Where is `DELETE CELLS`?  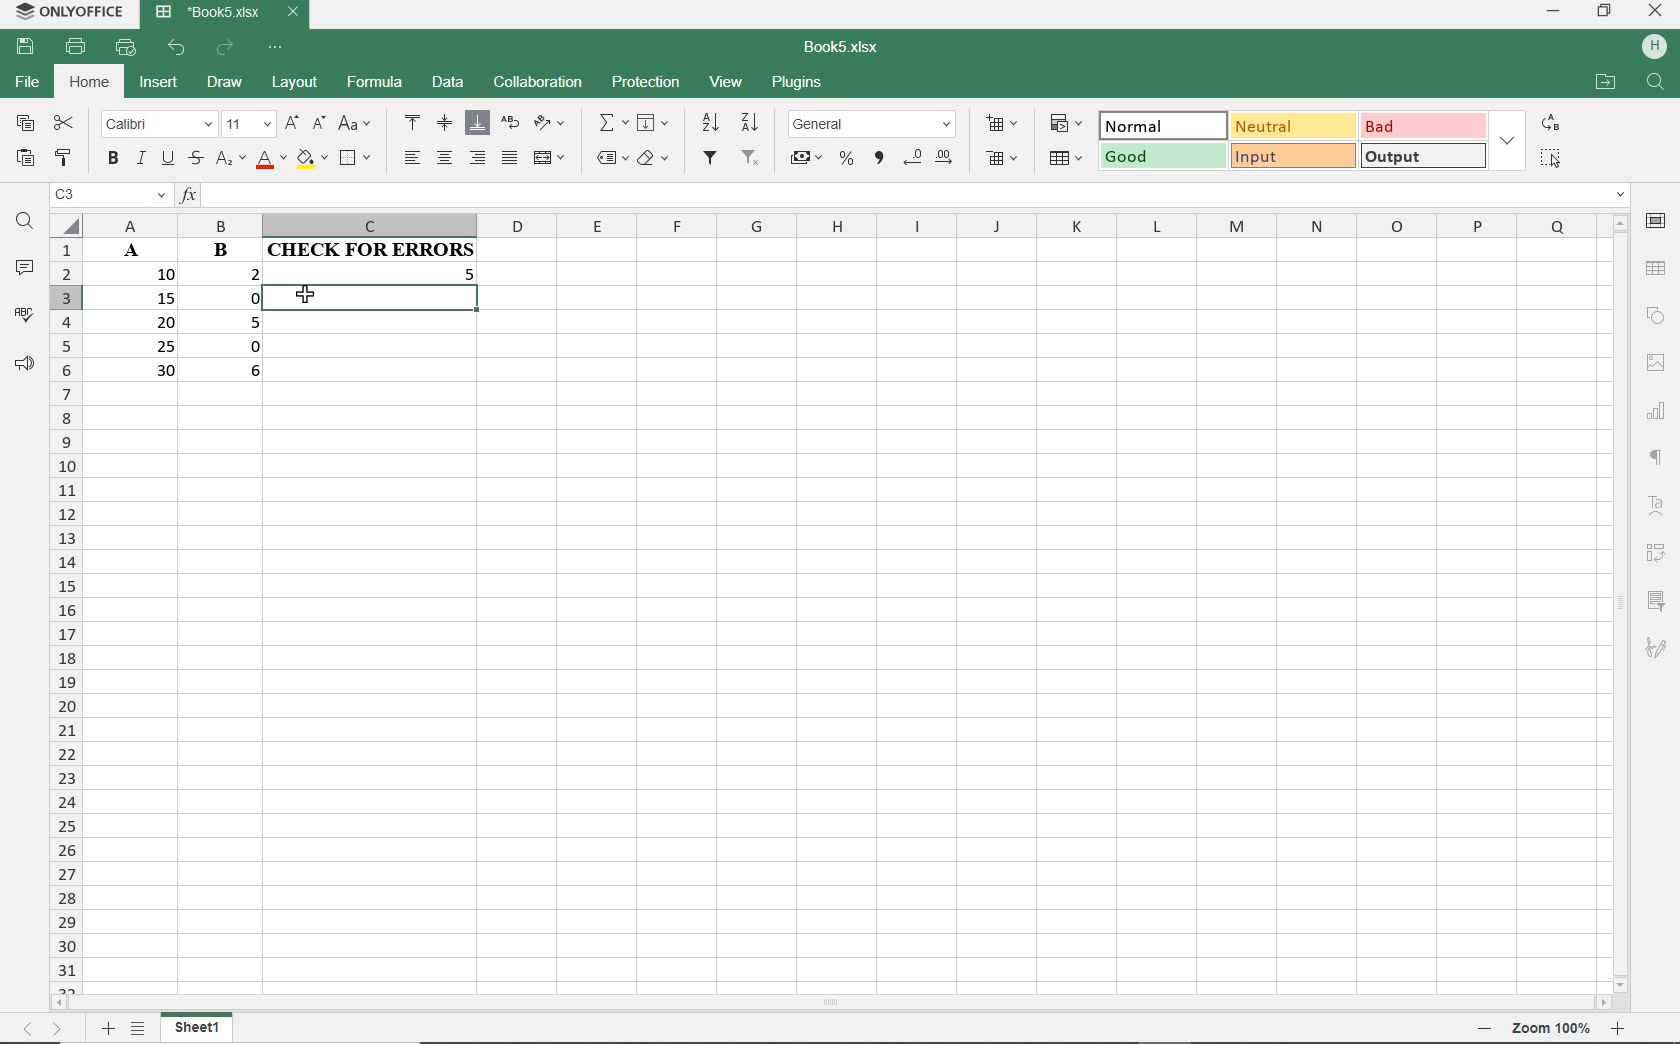 DELETE CELLS is located at coordinates (1004, 157).